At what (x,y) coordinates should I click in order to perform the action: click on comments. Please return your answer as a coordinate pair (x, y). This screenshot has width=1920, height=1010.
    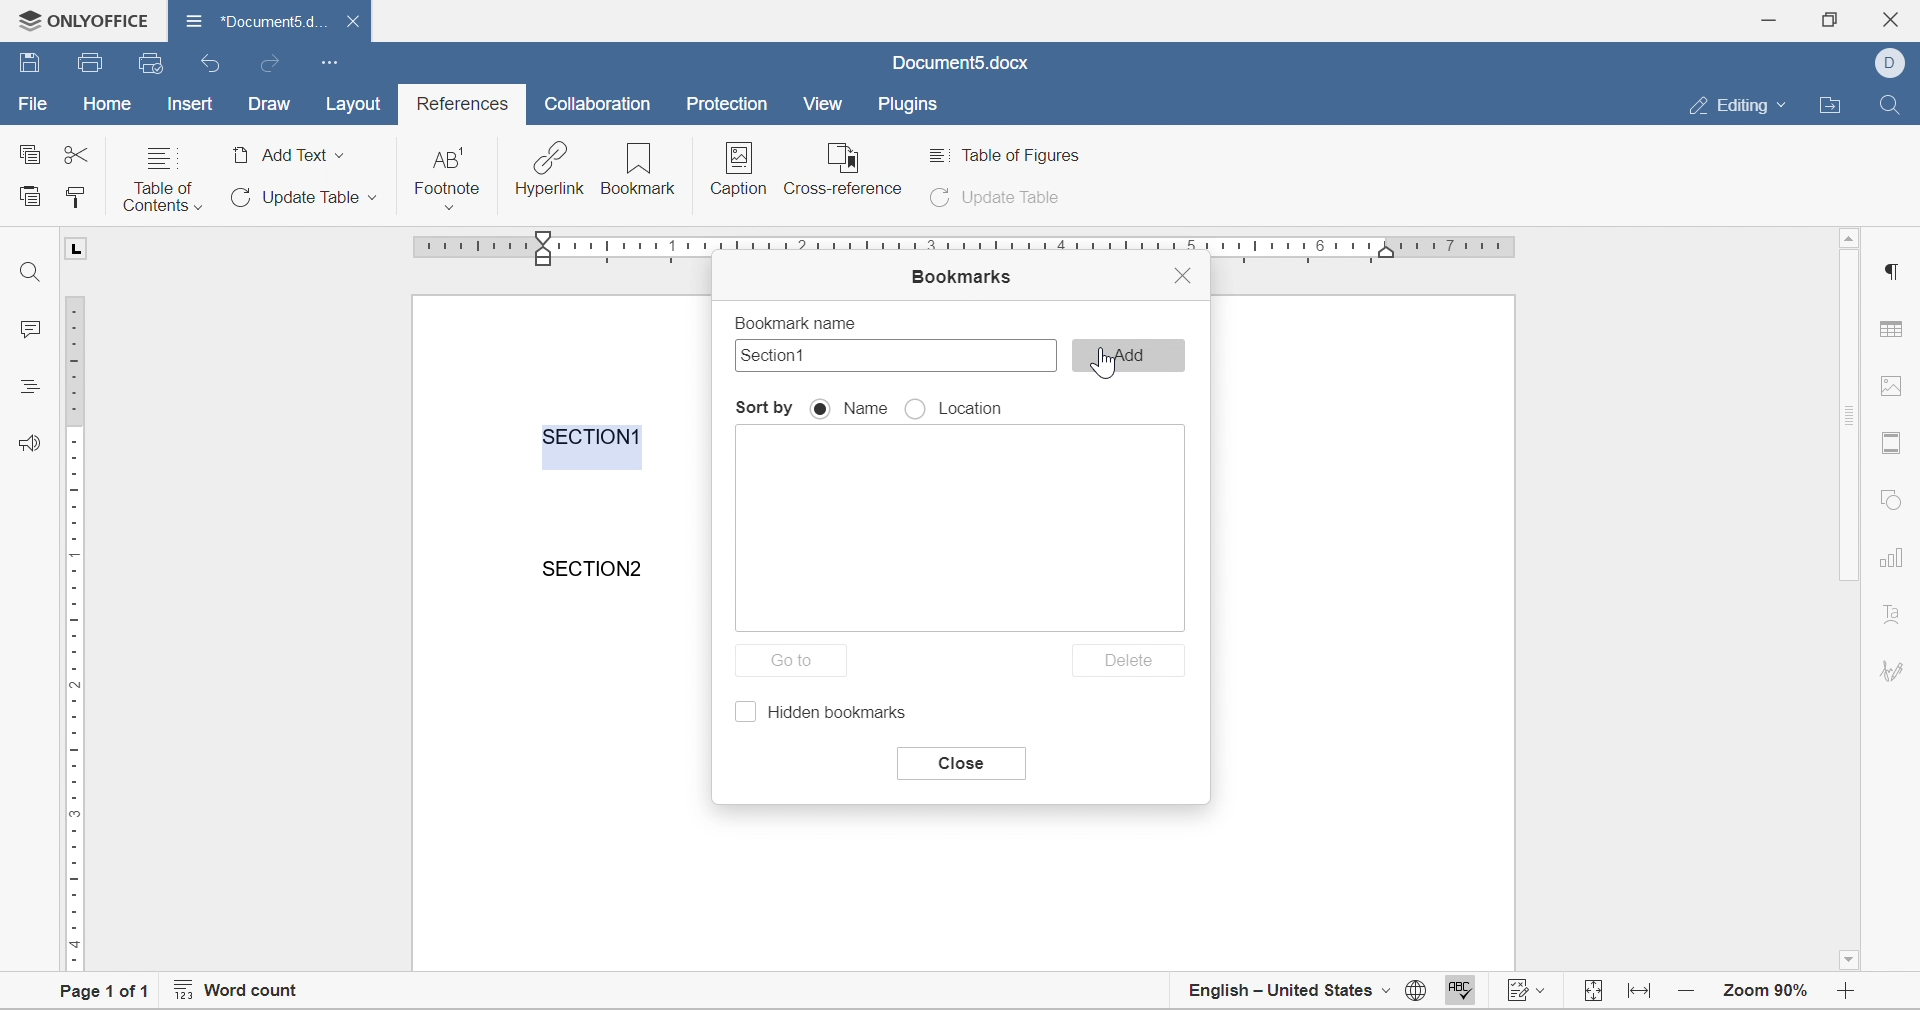
    Looking at the image, I should click on (22, 328).